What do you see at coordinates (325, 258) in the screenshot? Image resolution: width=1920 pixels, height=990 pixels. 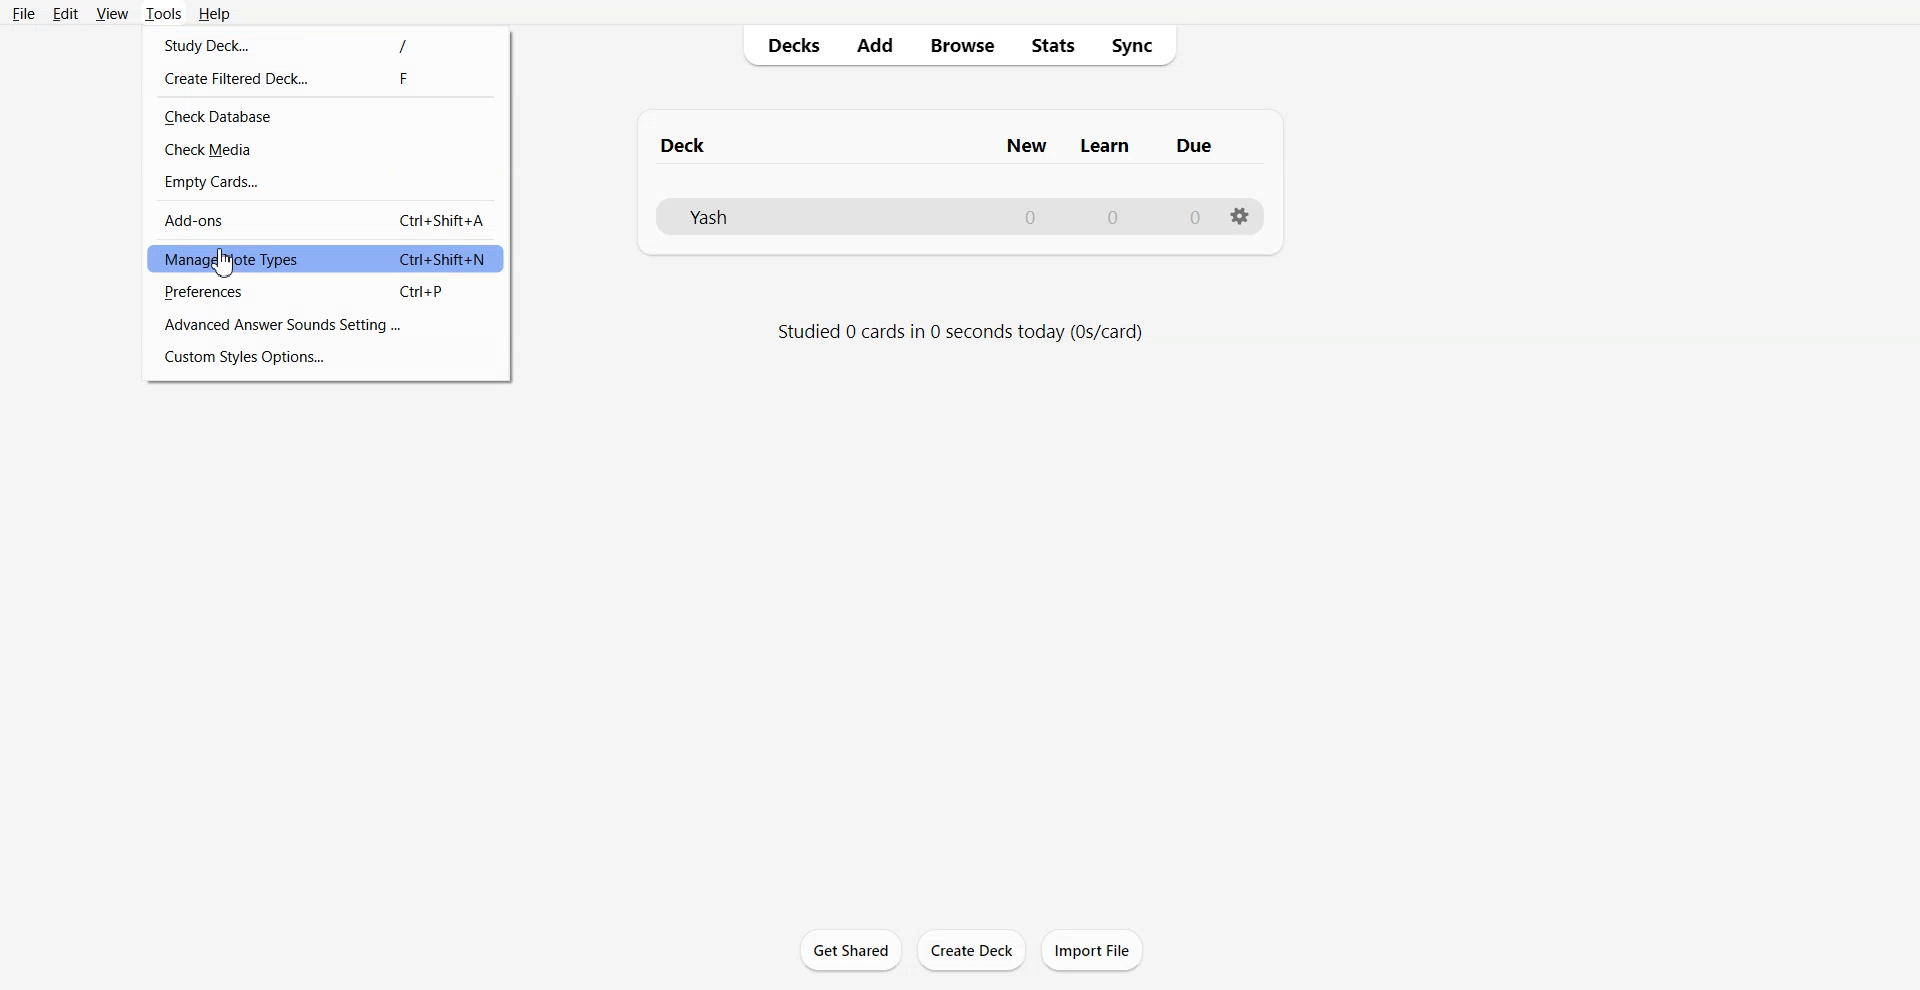 I see `Manage Note Types` at bounding box center [325, 258].